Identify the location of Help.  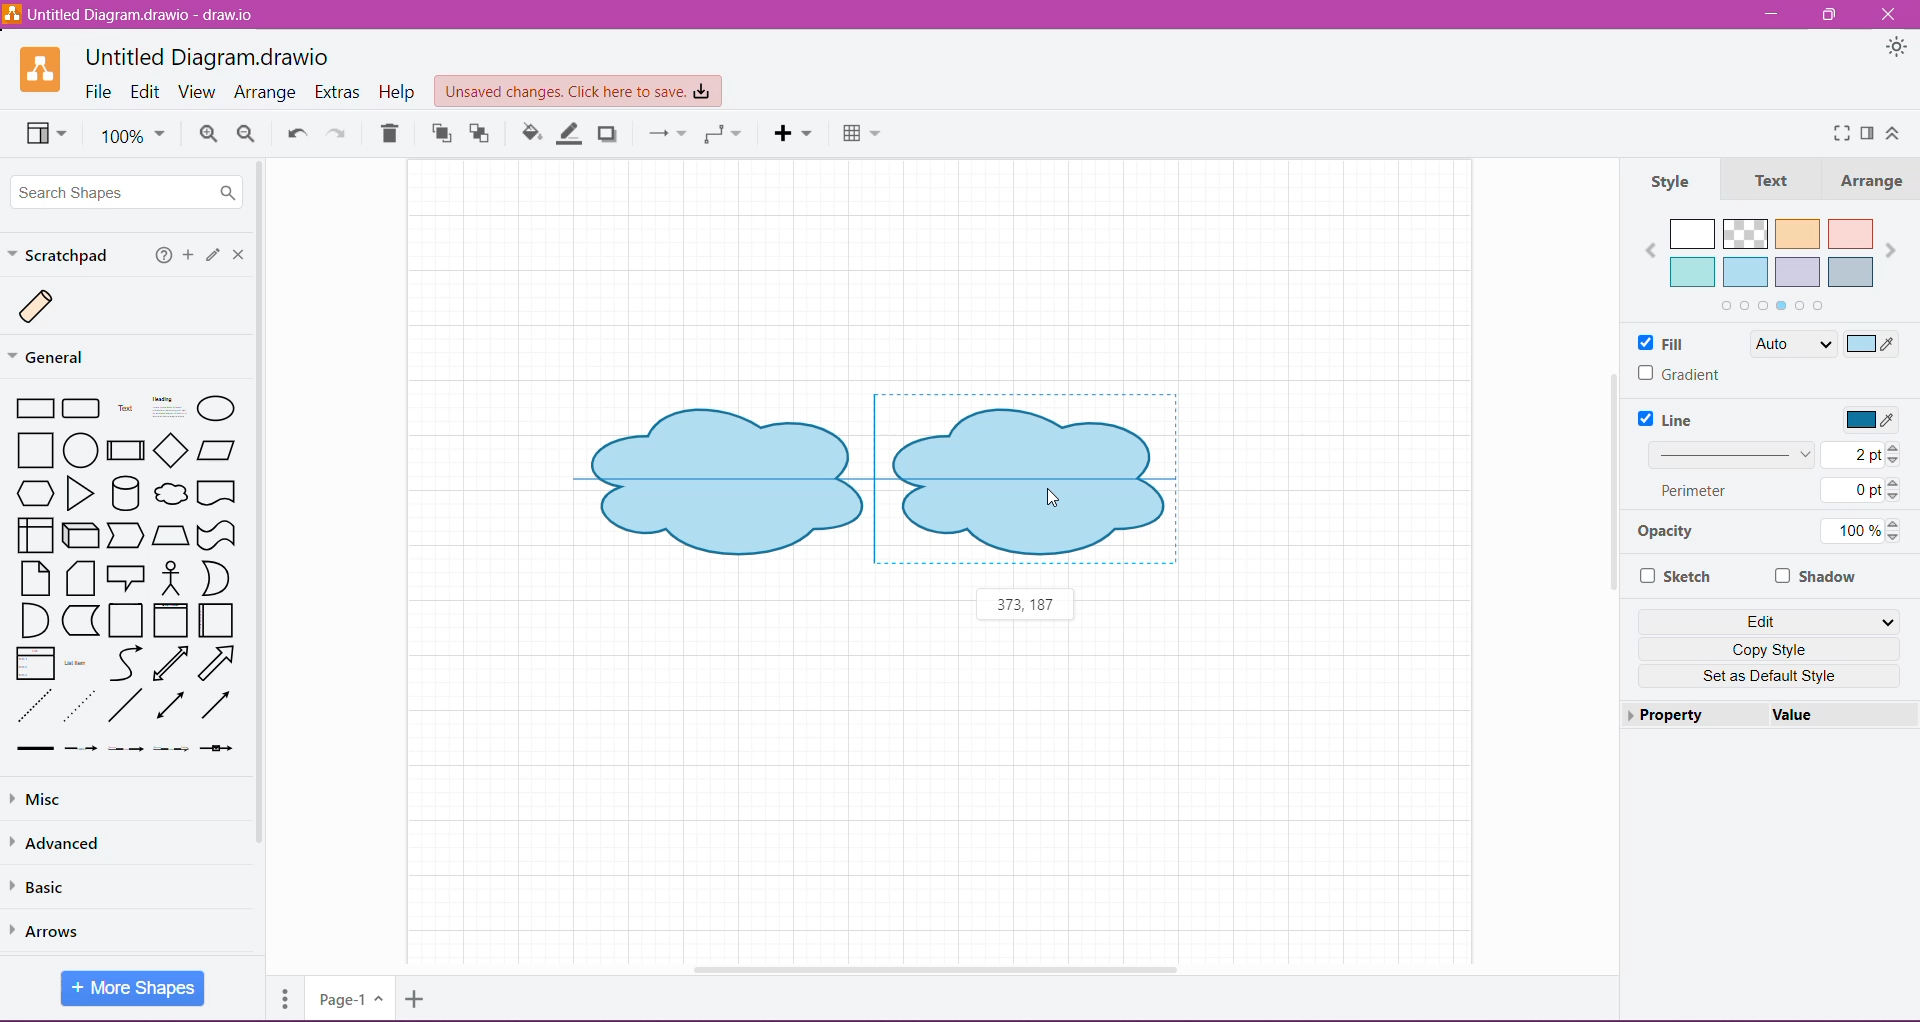
(399, 93).